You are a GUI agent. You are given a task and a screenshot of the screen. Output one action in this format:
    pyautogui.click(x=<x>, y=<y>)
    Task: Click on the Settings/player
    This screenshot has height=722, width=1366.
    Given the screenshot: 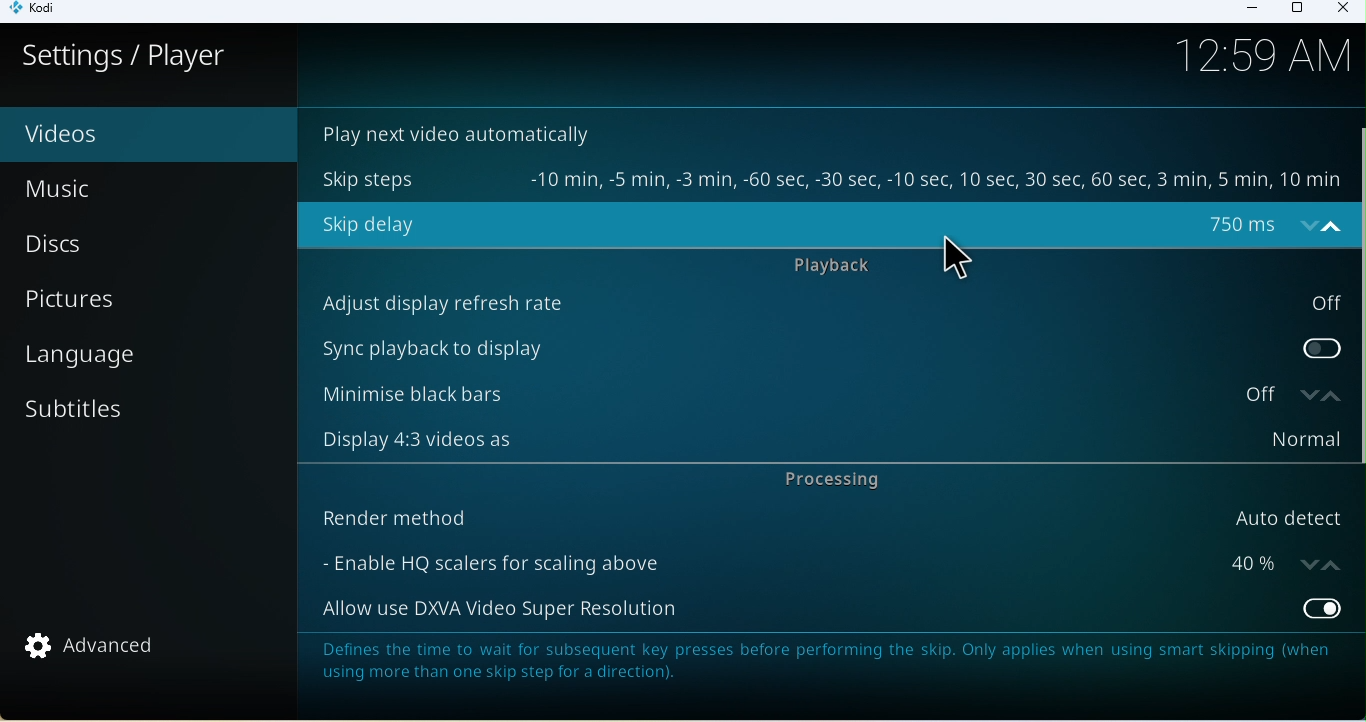 What is the action you would take?
    pyautogui.click(x=125, y=56)
    